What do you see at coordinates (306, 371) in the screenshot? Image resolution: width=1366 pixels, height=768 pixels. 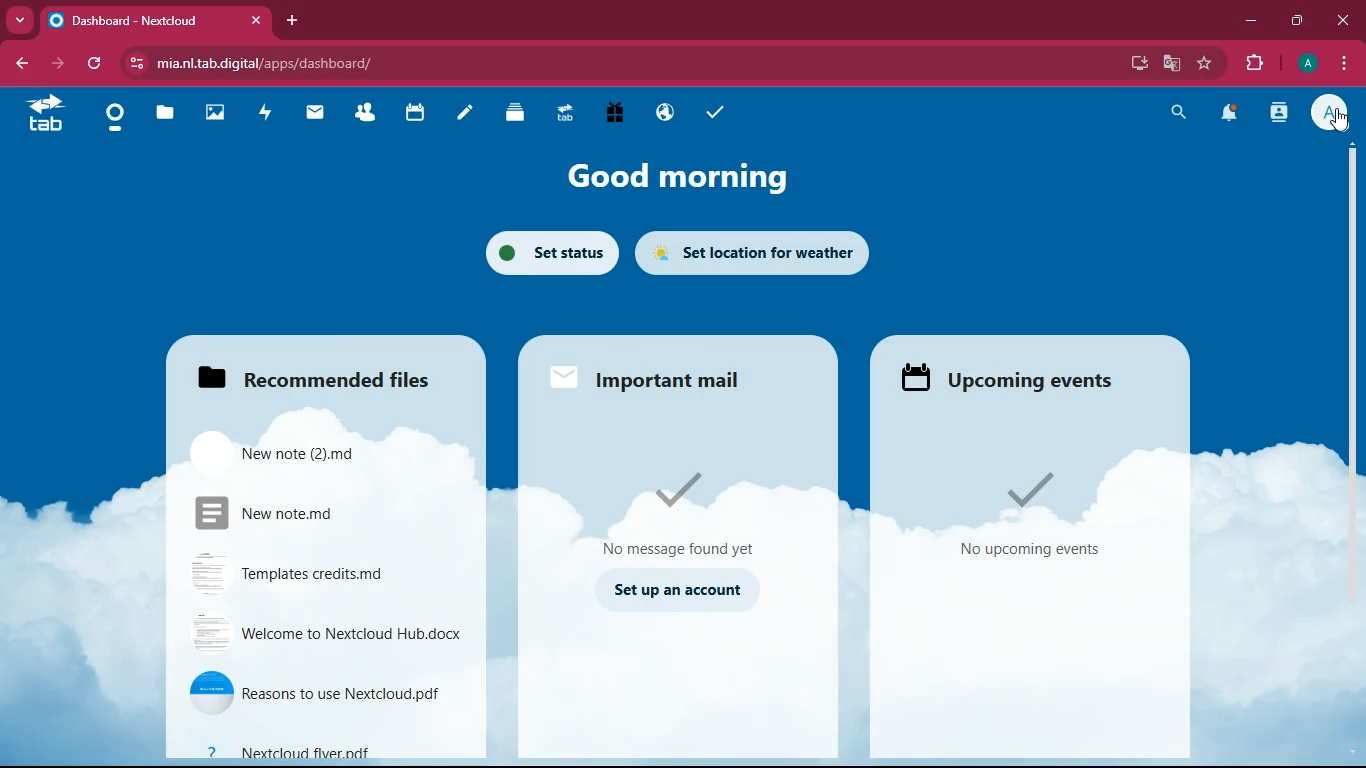 I see `files` at bounding box center [306, 371].